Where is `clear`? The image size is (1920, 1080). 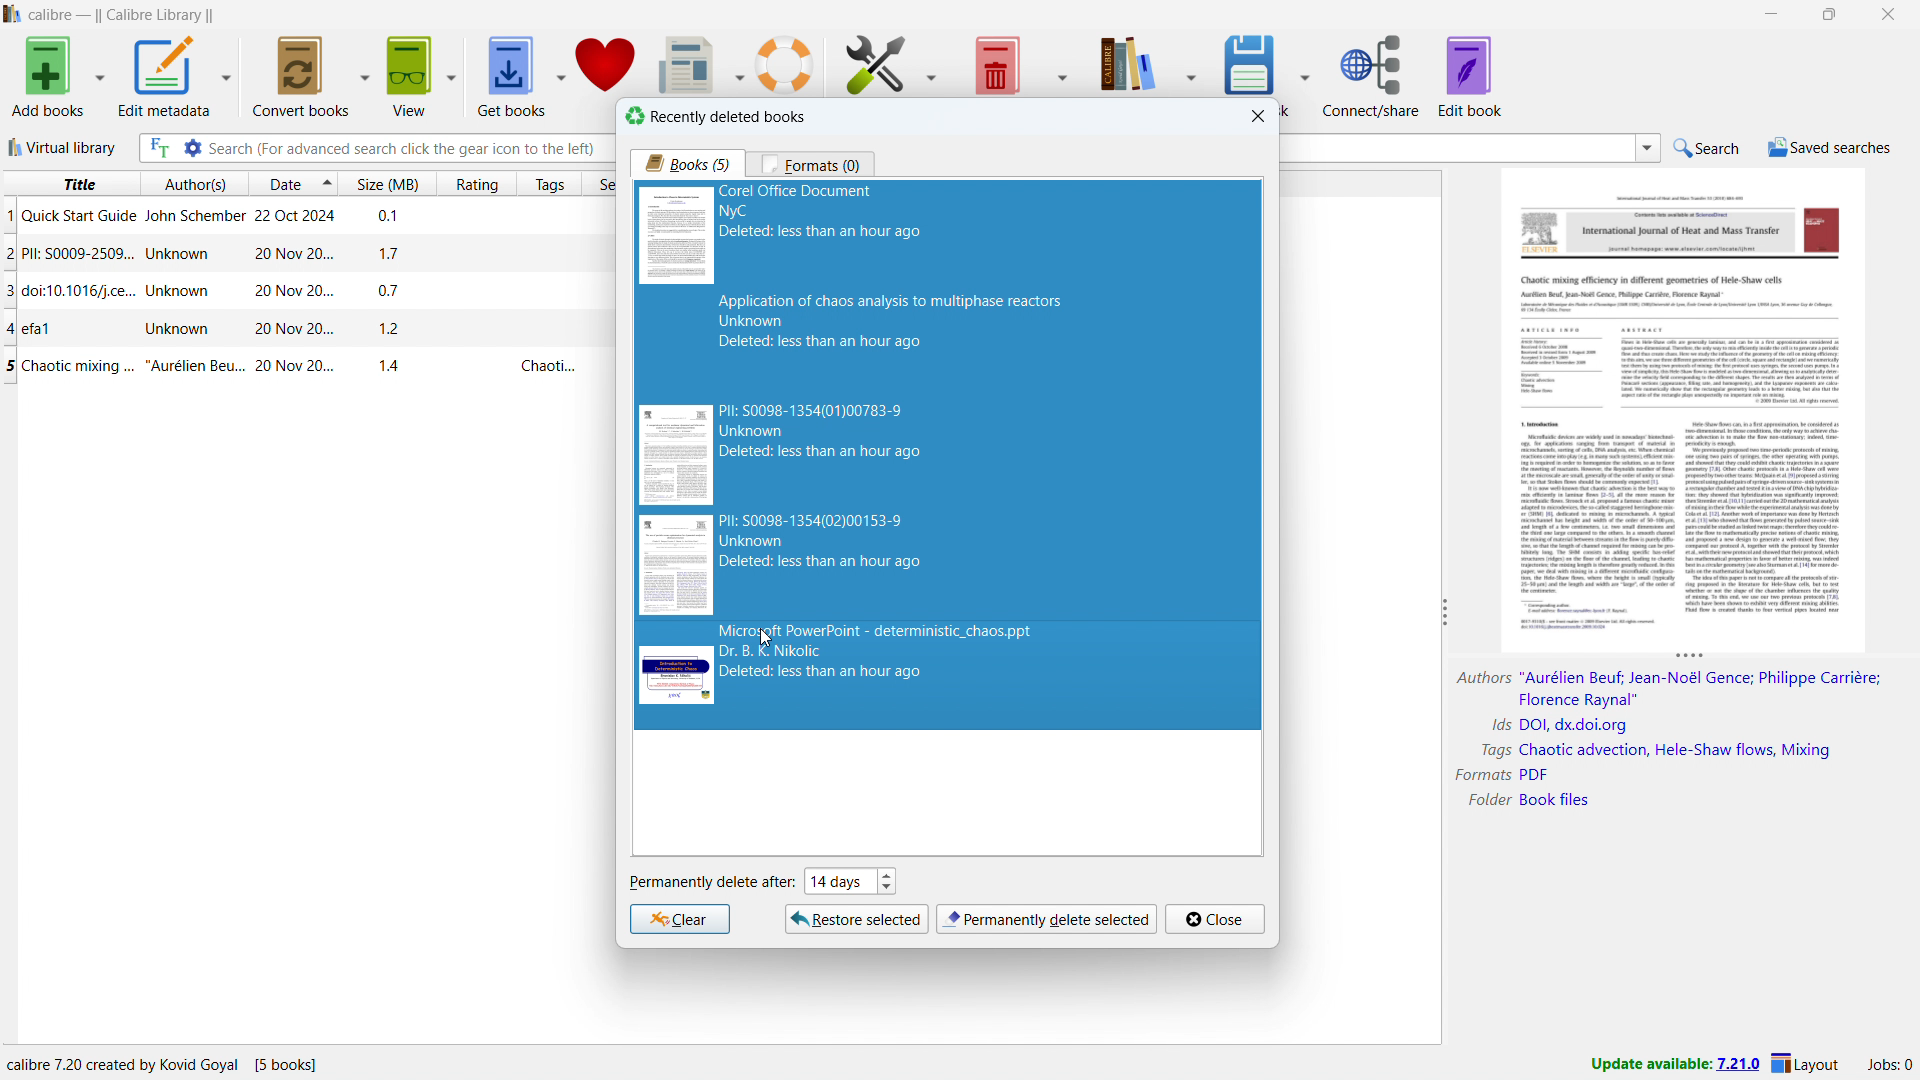 clear is located at coordinates (679, 919).